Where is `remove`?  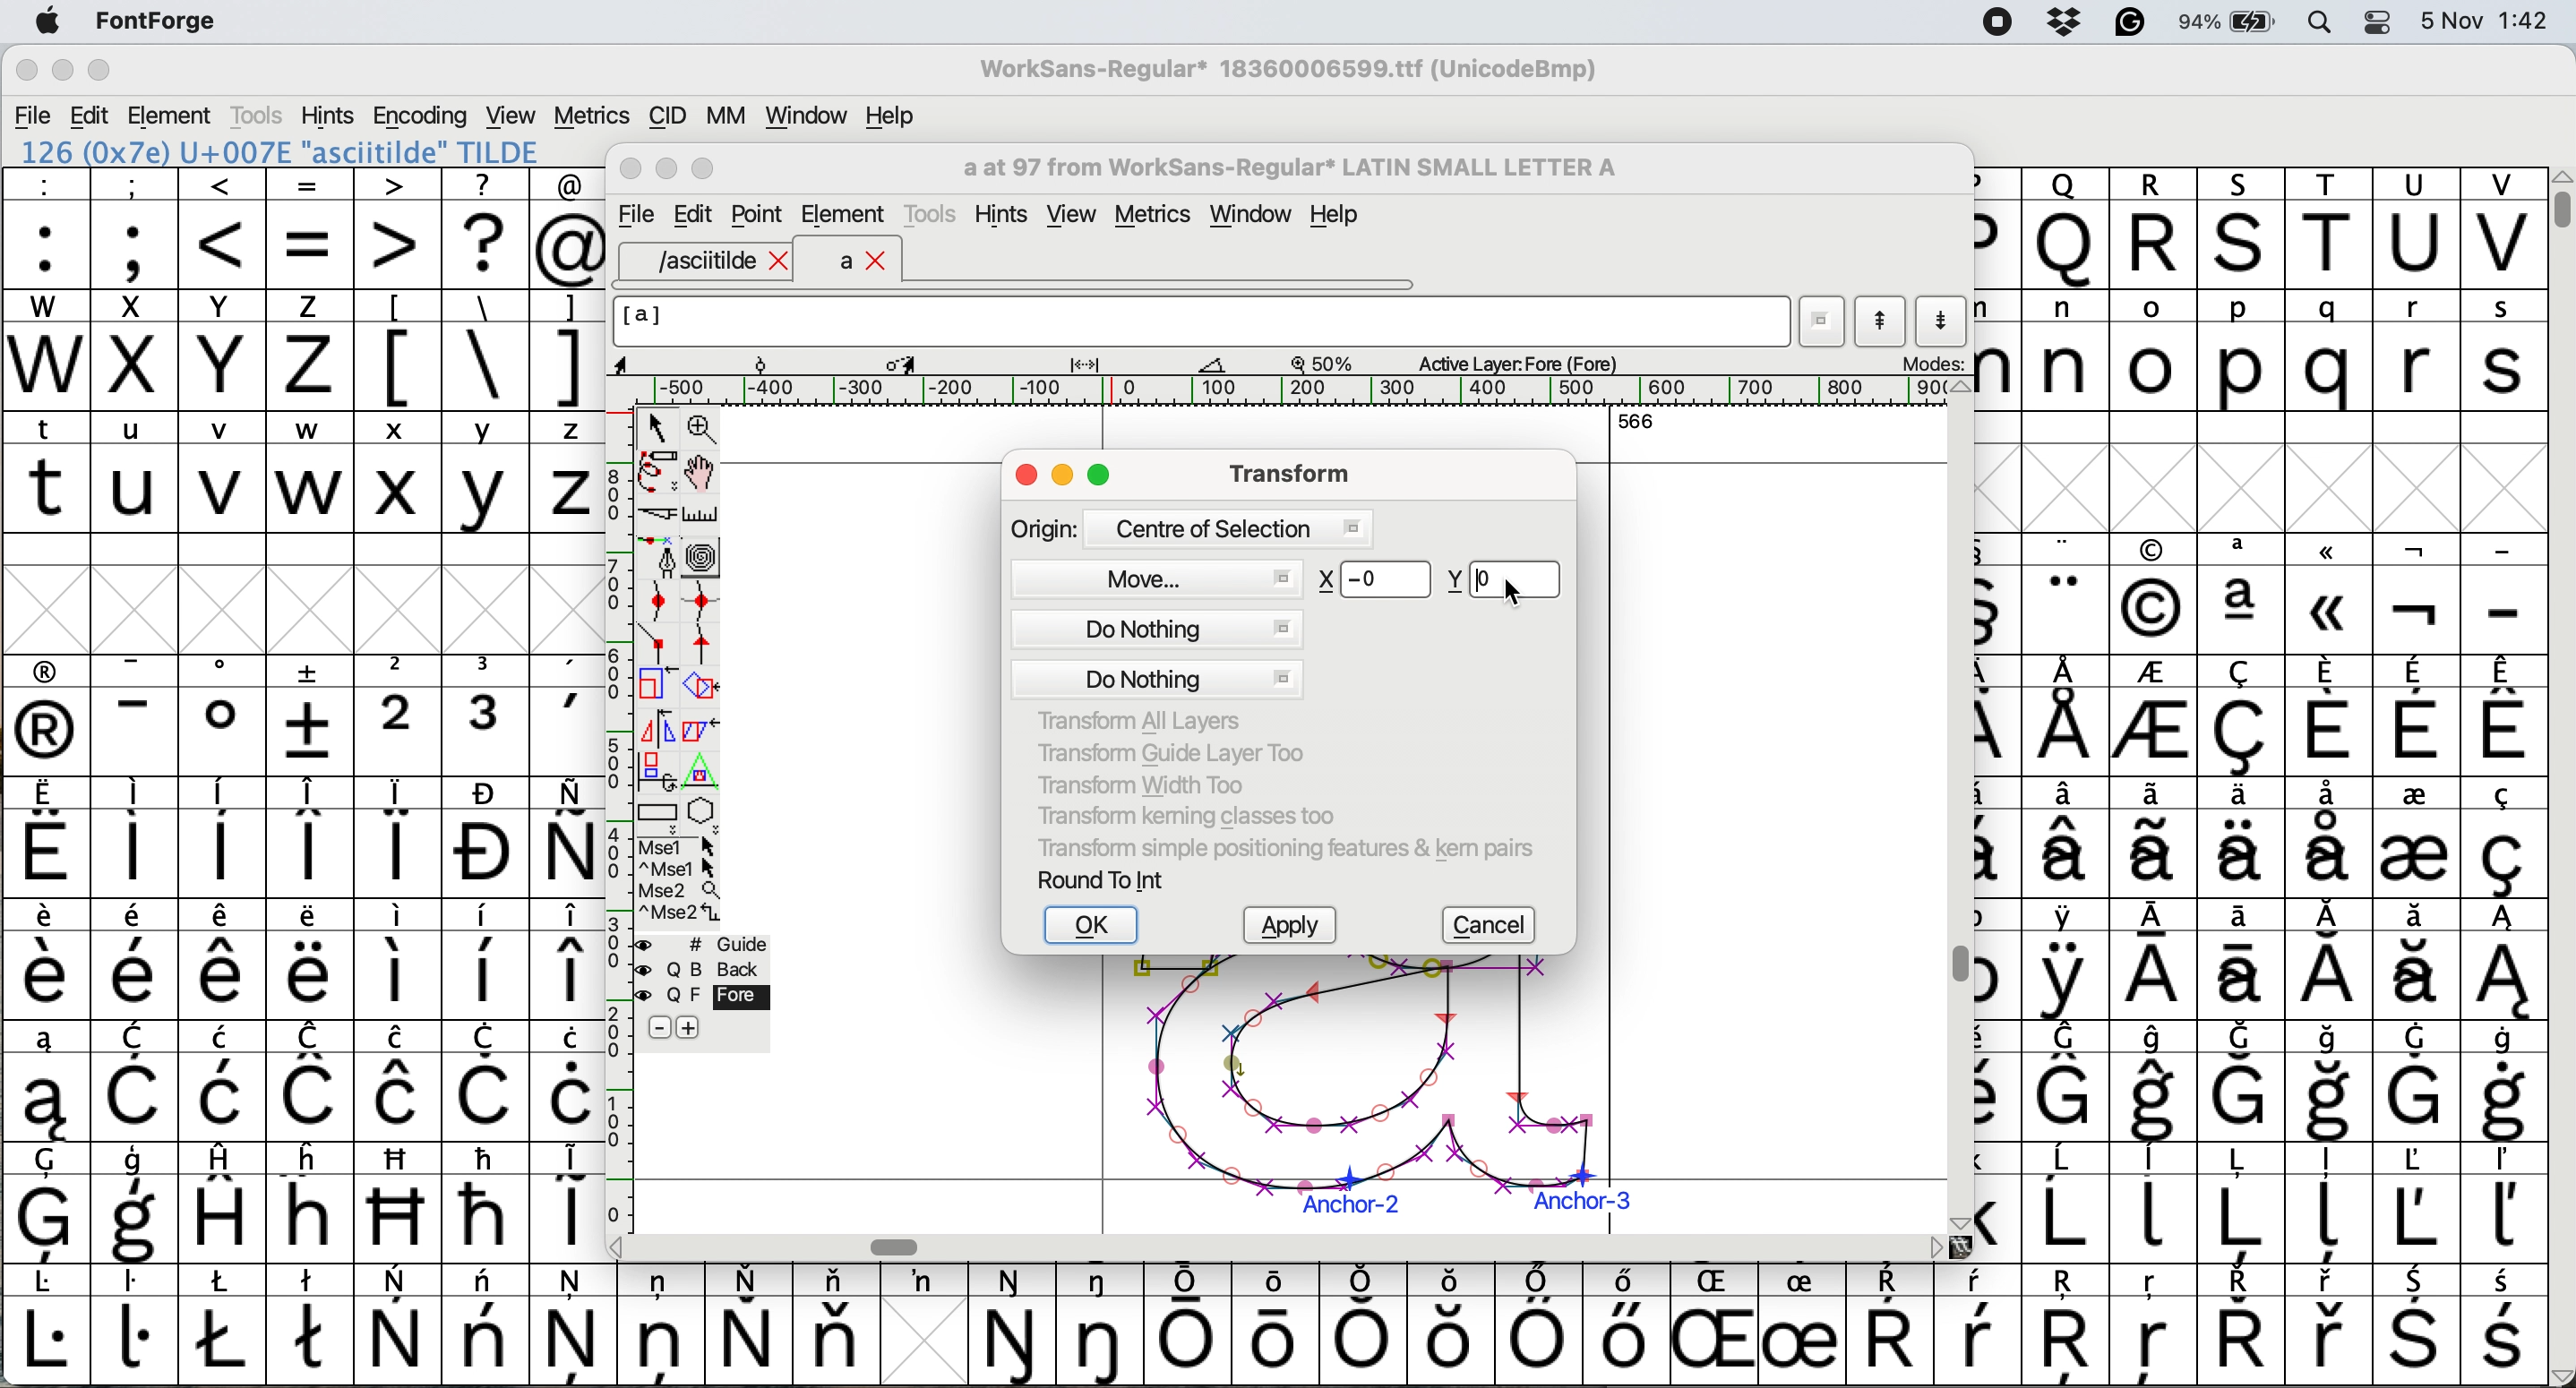
remove is located at coordinates (659, 1029).